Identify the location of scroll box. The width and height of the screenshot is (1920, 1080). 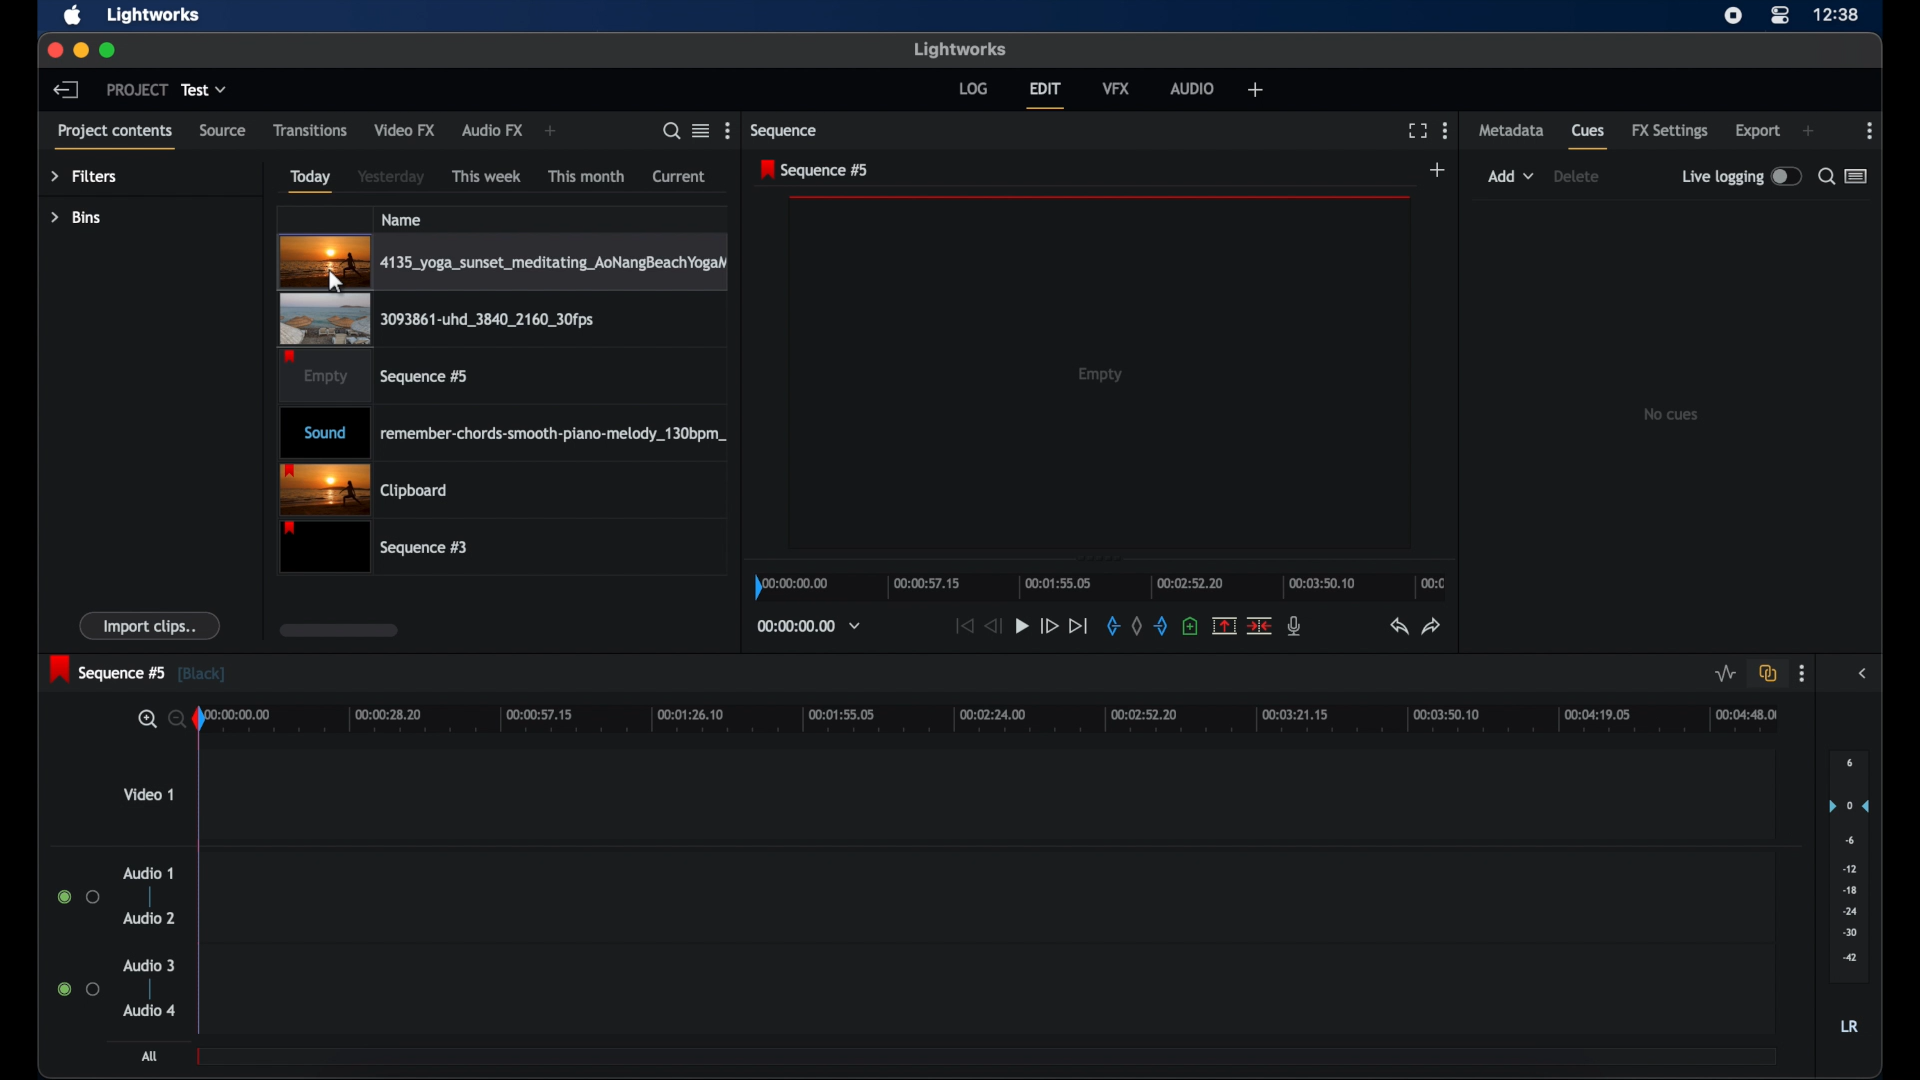
(338, 629).